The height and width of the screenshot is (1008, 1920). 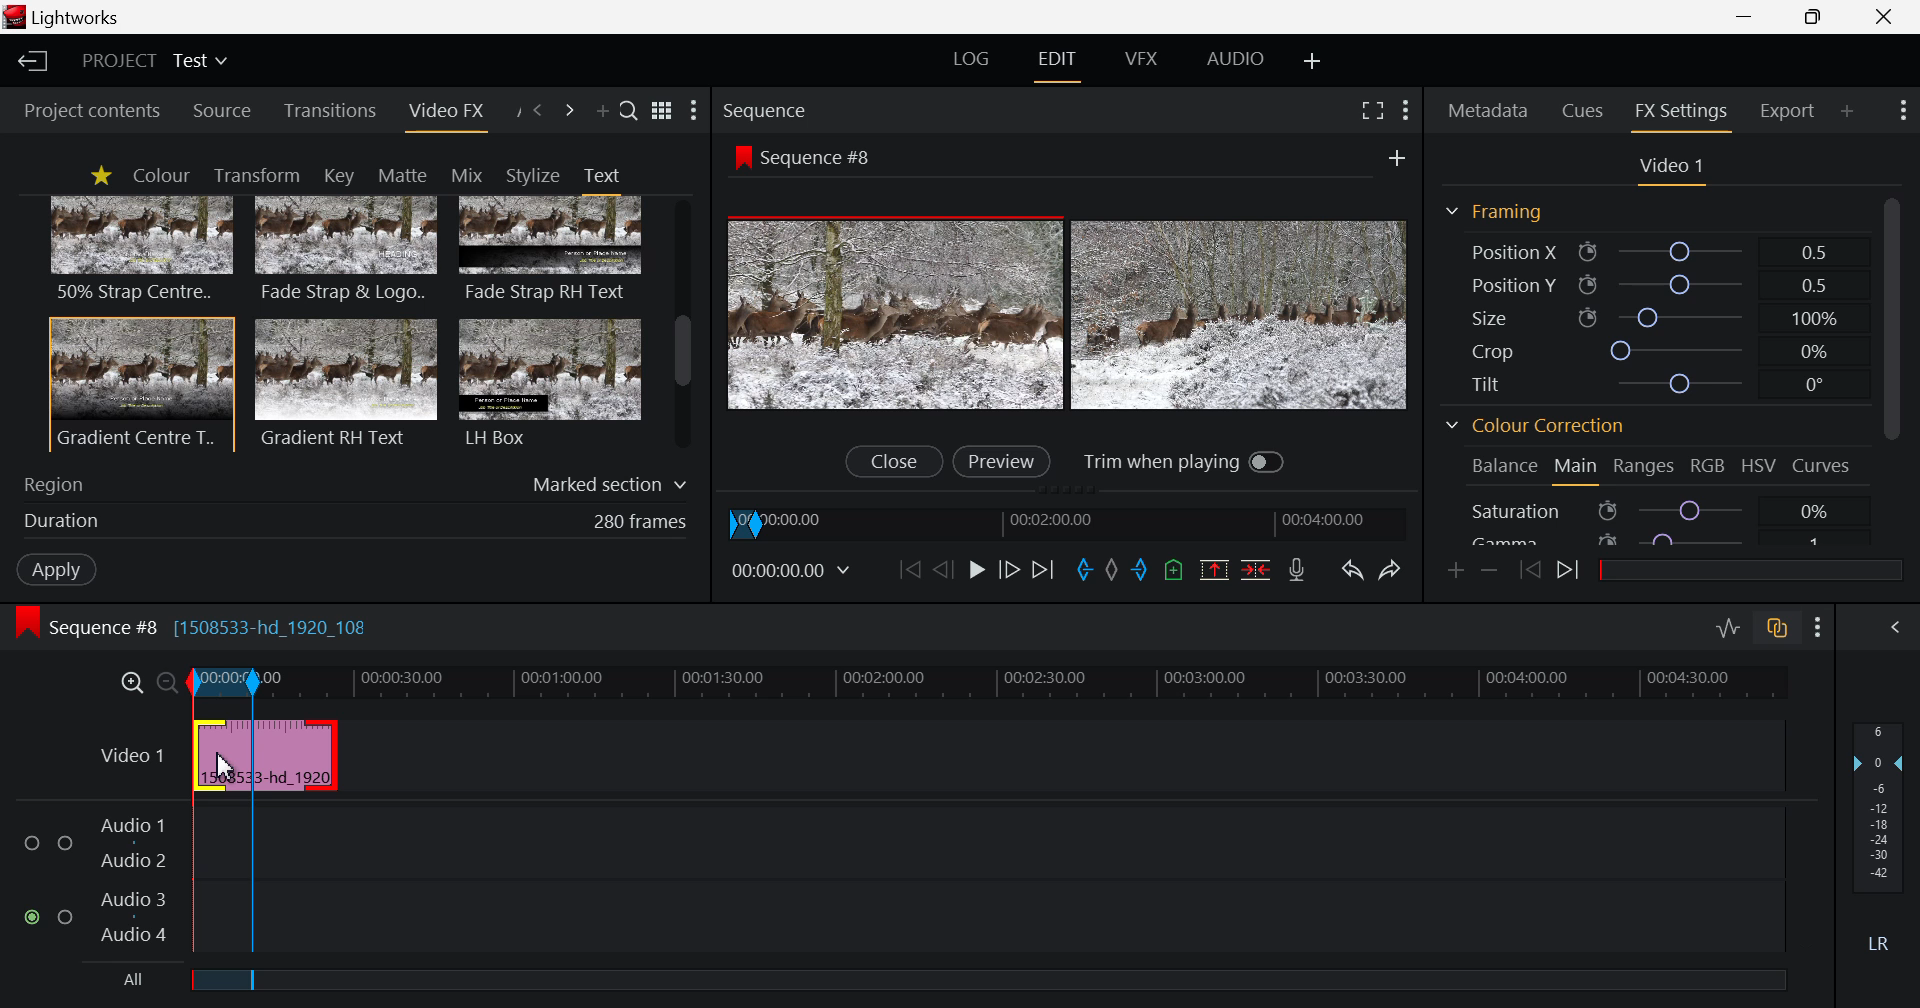 What do you see at coordinates (1393, 568) in the screenshot?
I see `Redo` at bounding box center [1393, 568].